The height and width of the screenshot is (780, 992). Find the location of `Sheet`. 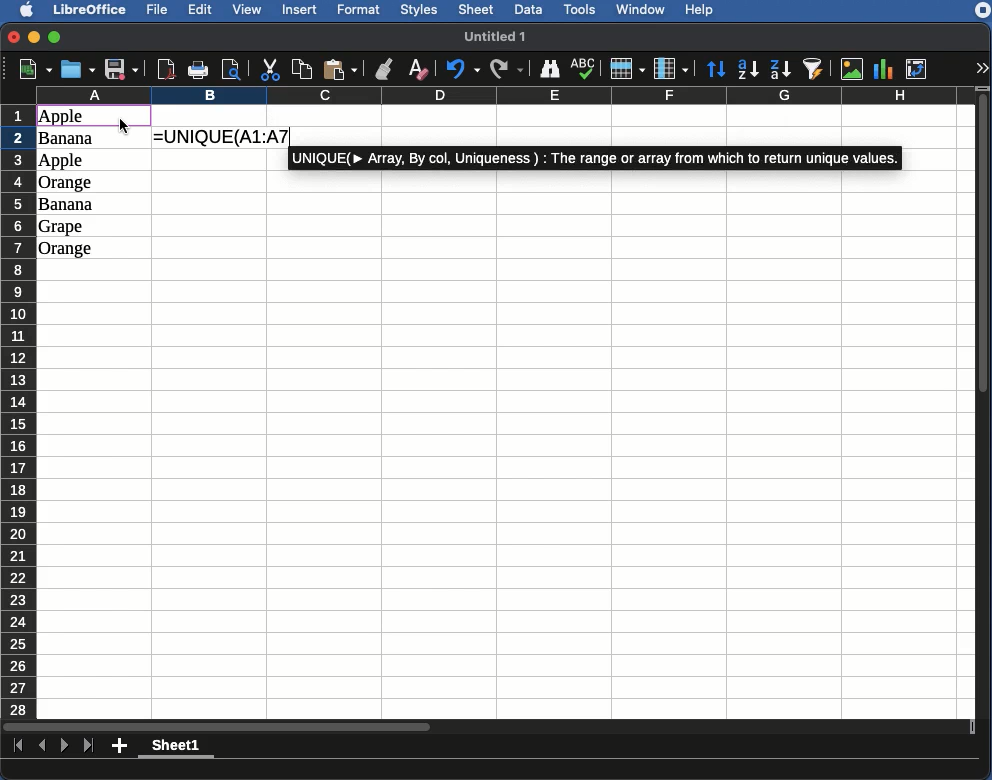

Sheet is located at coordinates (477, 10).